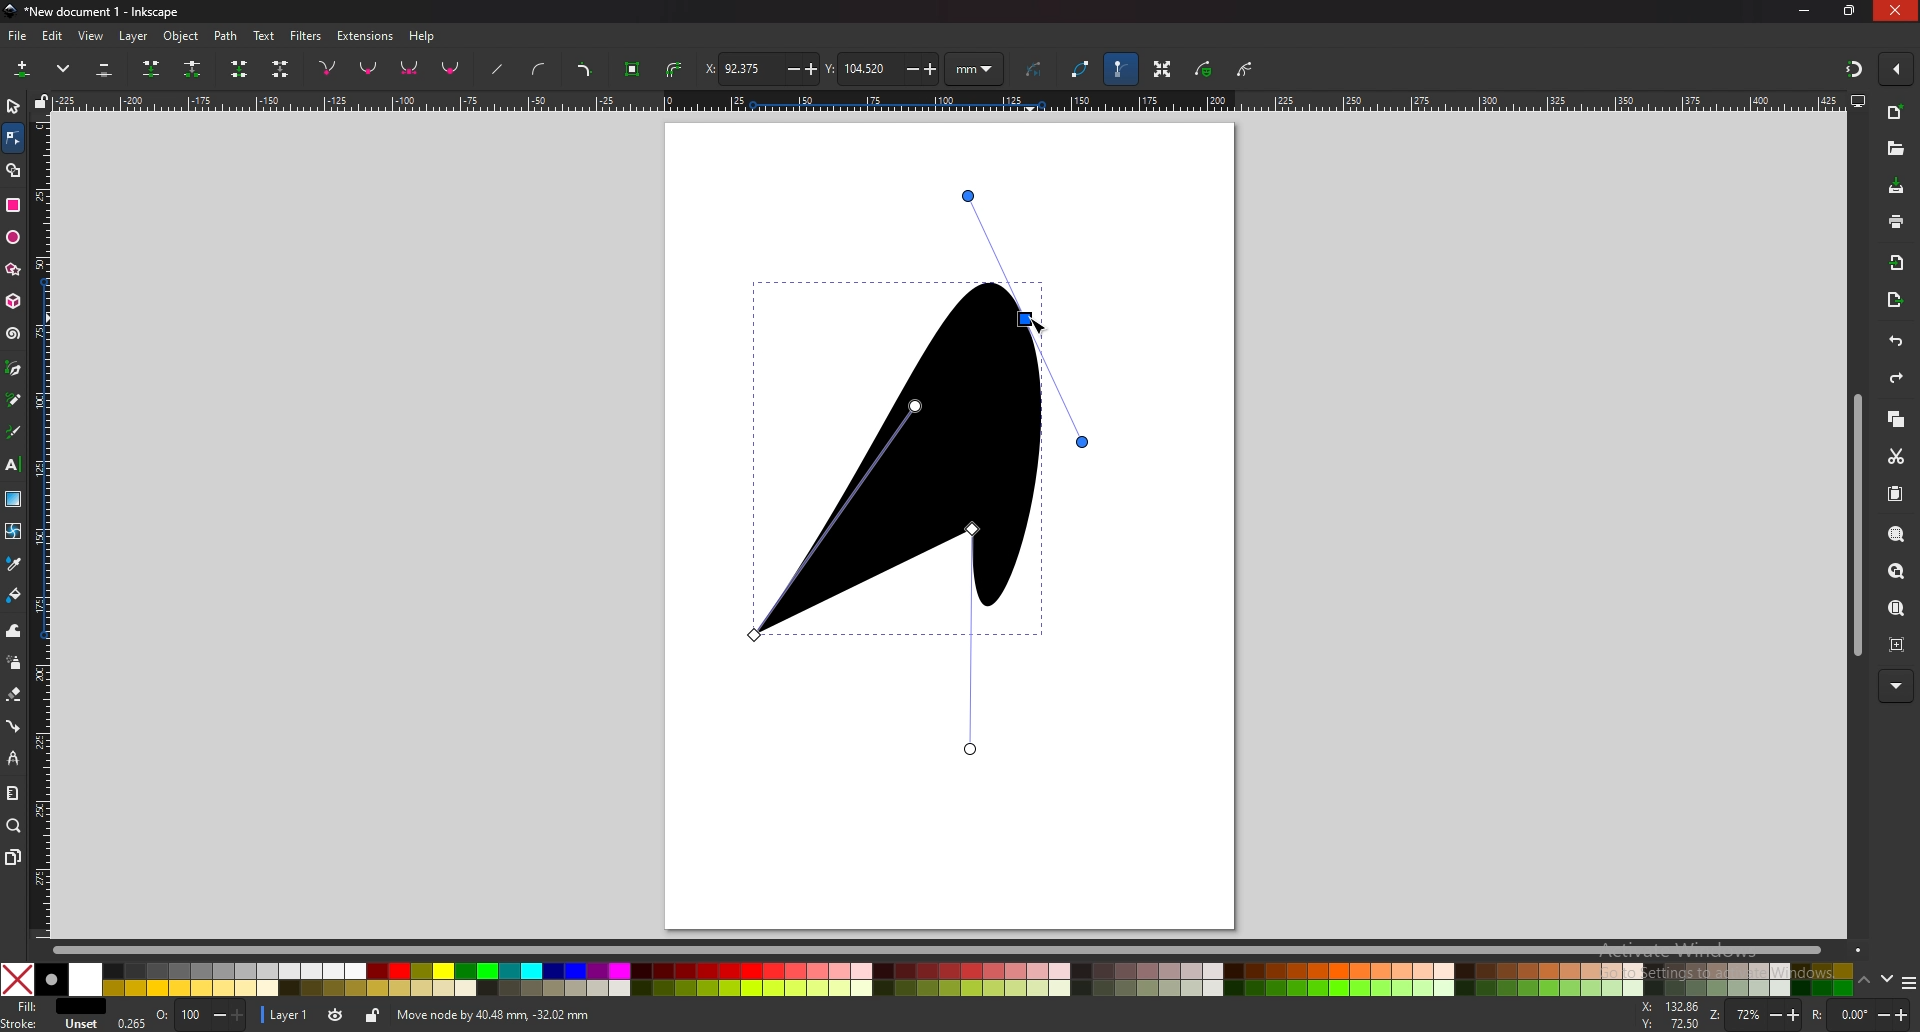 This screenshot has height=1032, width=1920. Describe the element at coordinates (1859, 101) in the screenshot. I see `display options` at that location.